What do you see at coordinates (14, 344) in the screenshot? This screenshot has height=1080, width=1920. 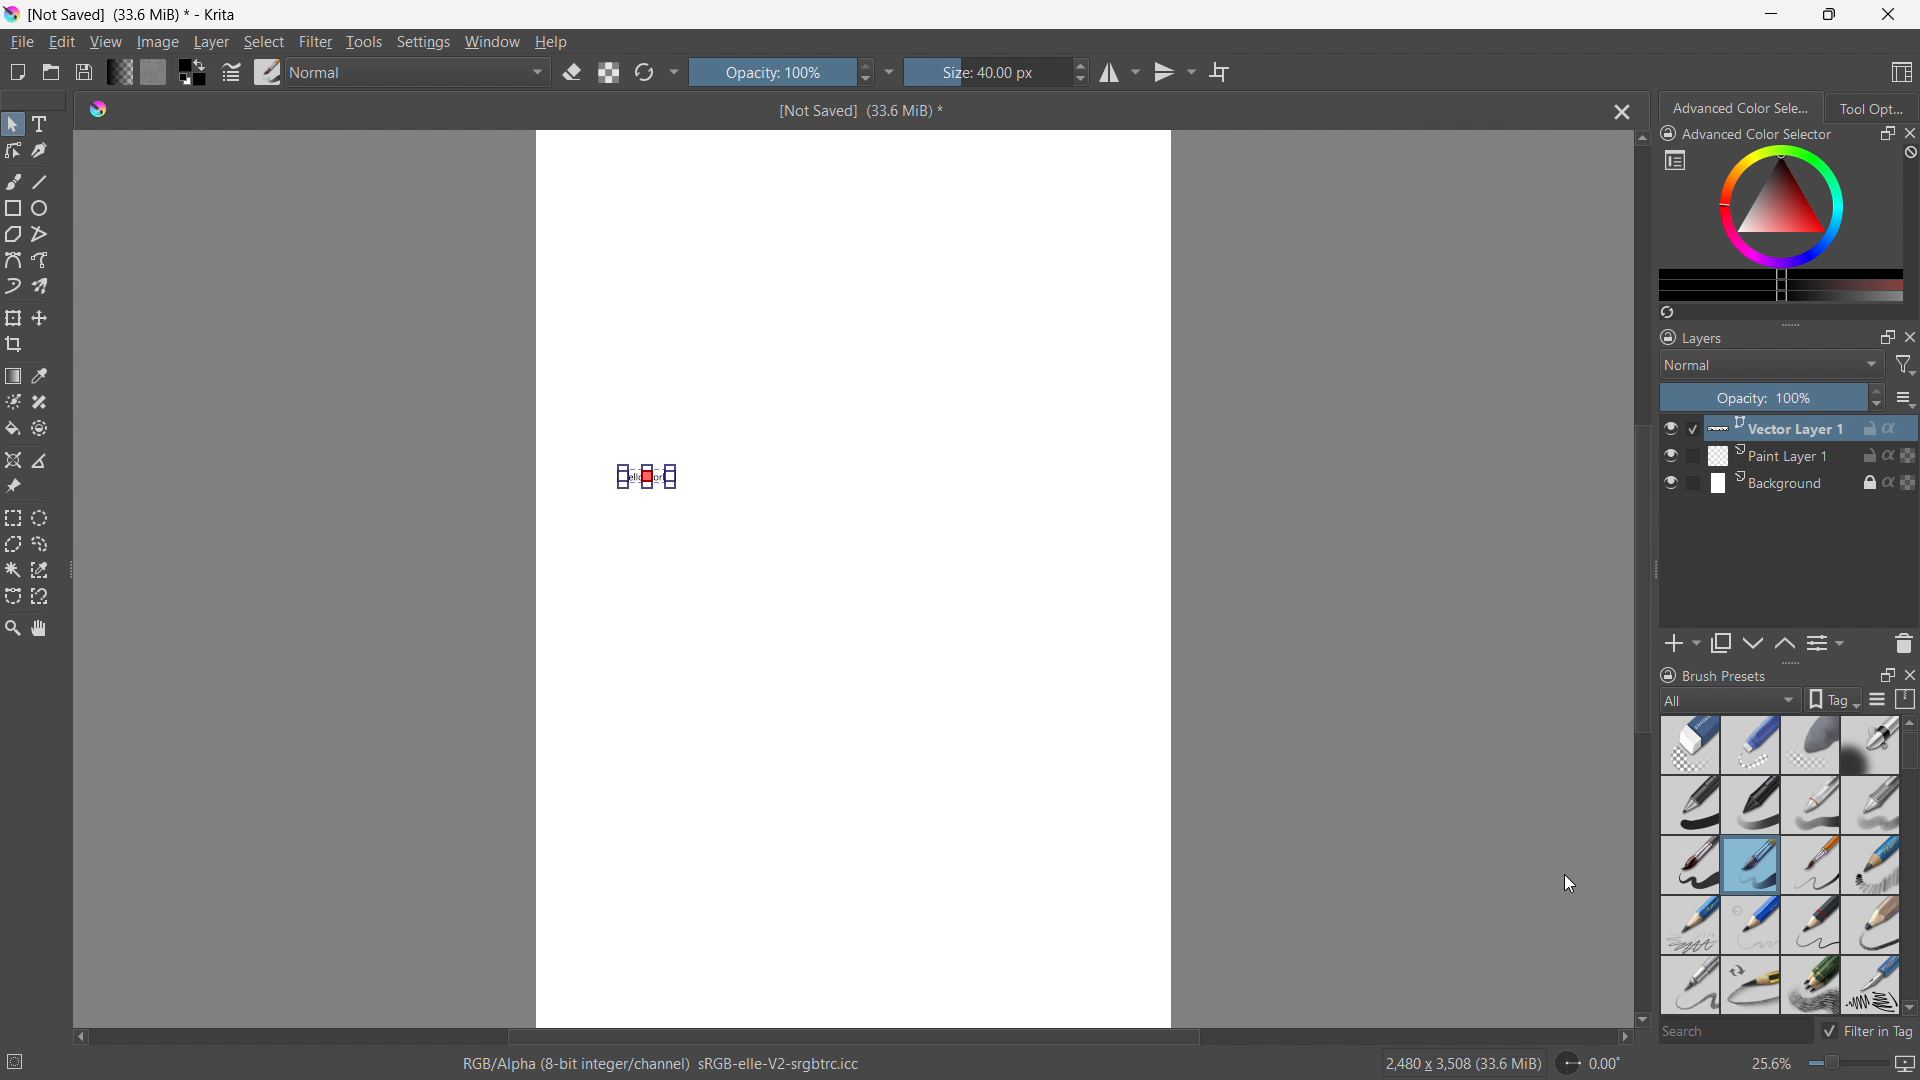 I see `crop the image to an area` at bounding box center [14, 344].